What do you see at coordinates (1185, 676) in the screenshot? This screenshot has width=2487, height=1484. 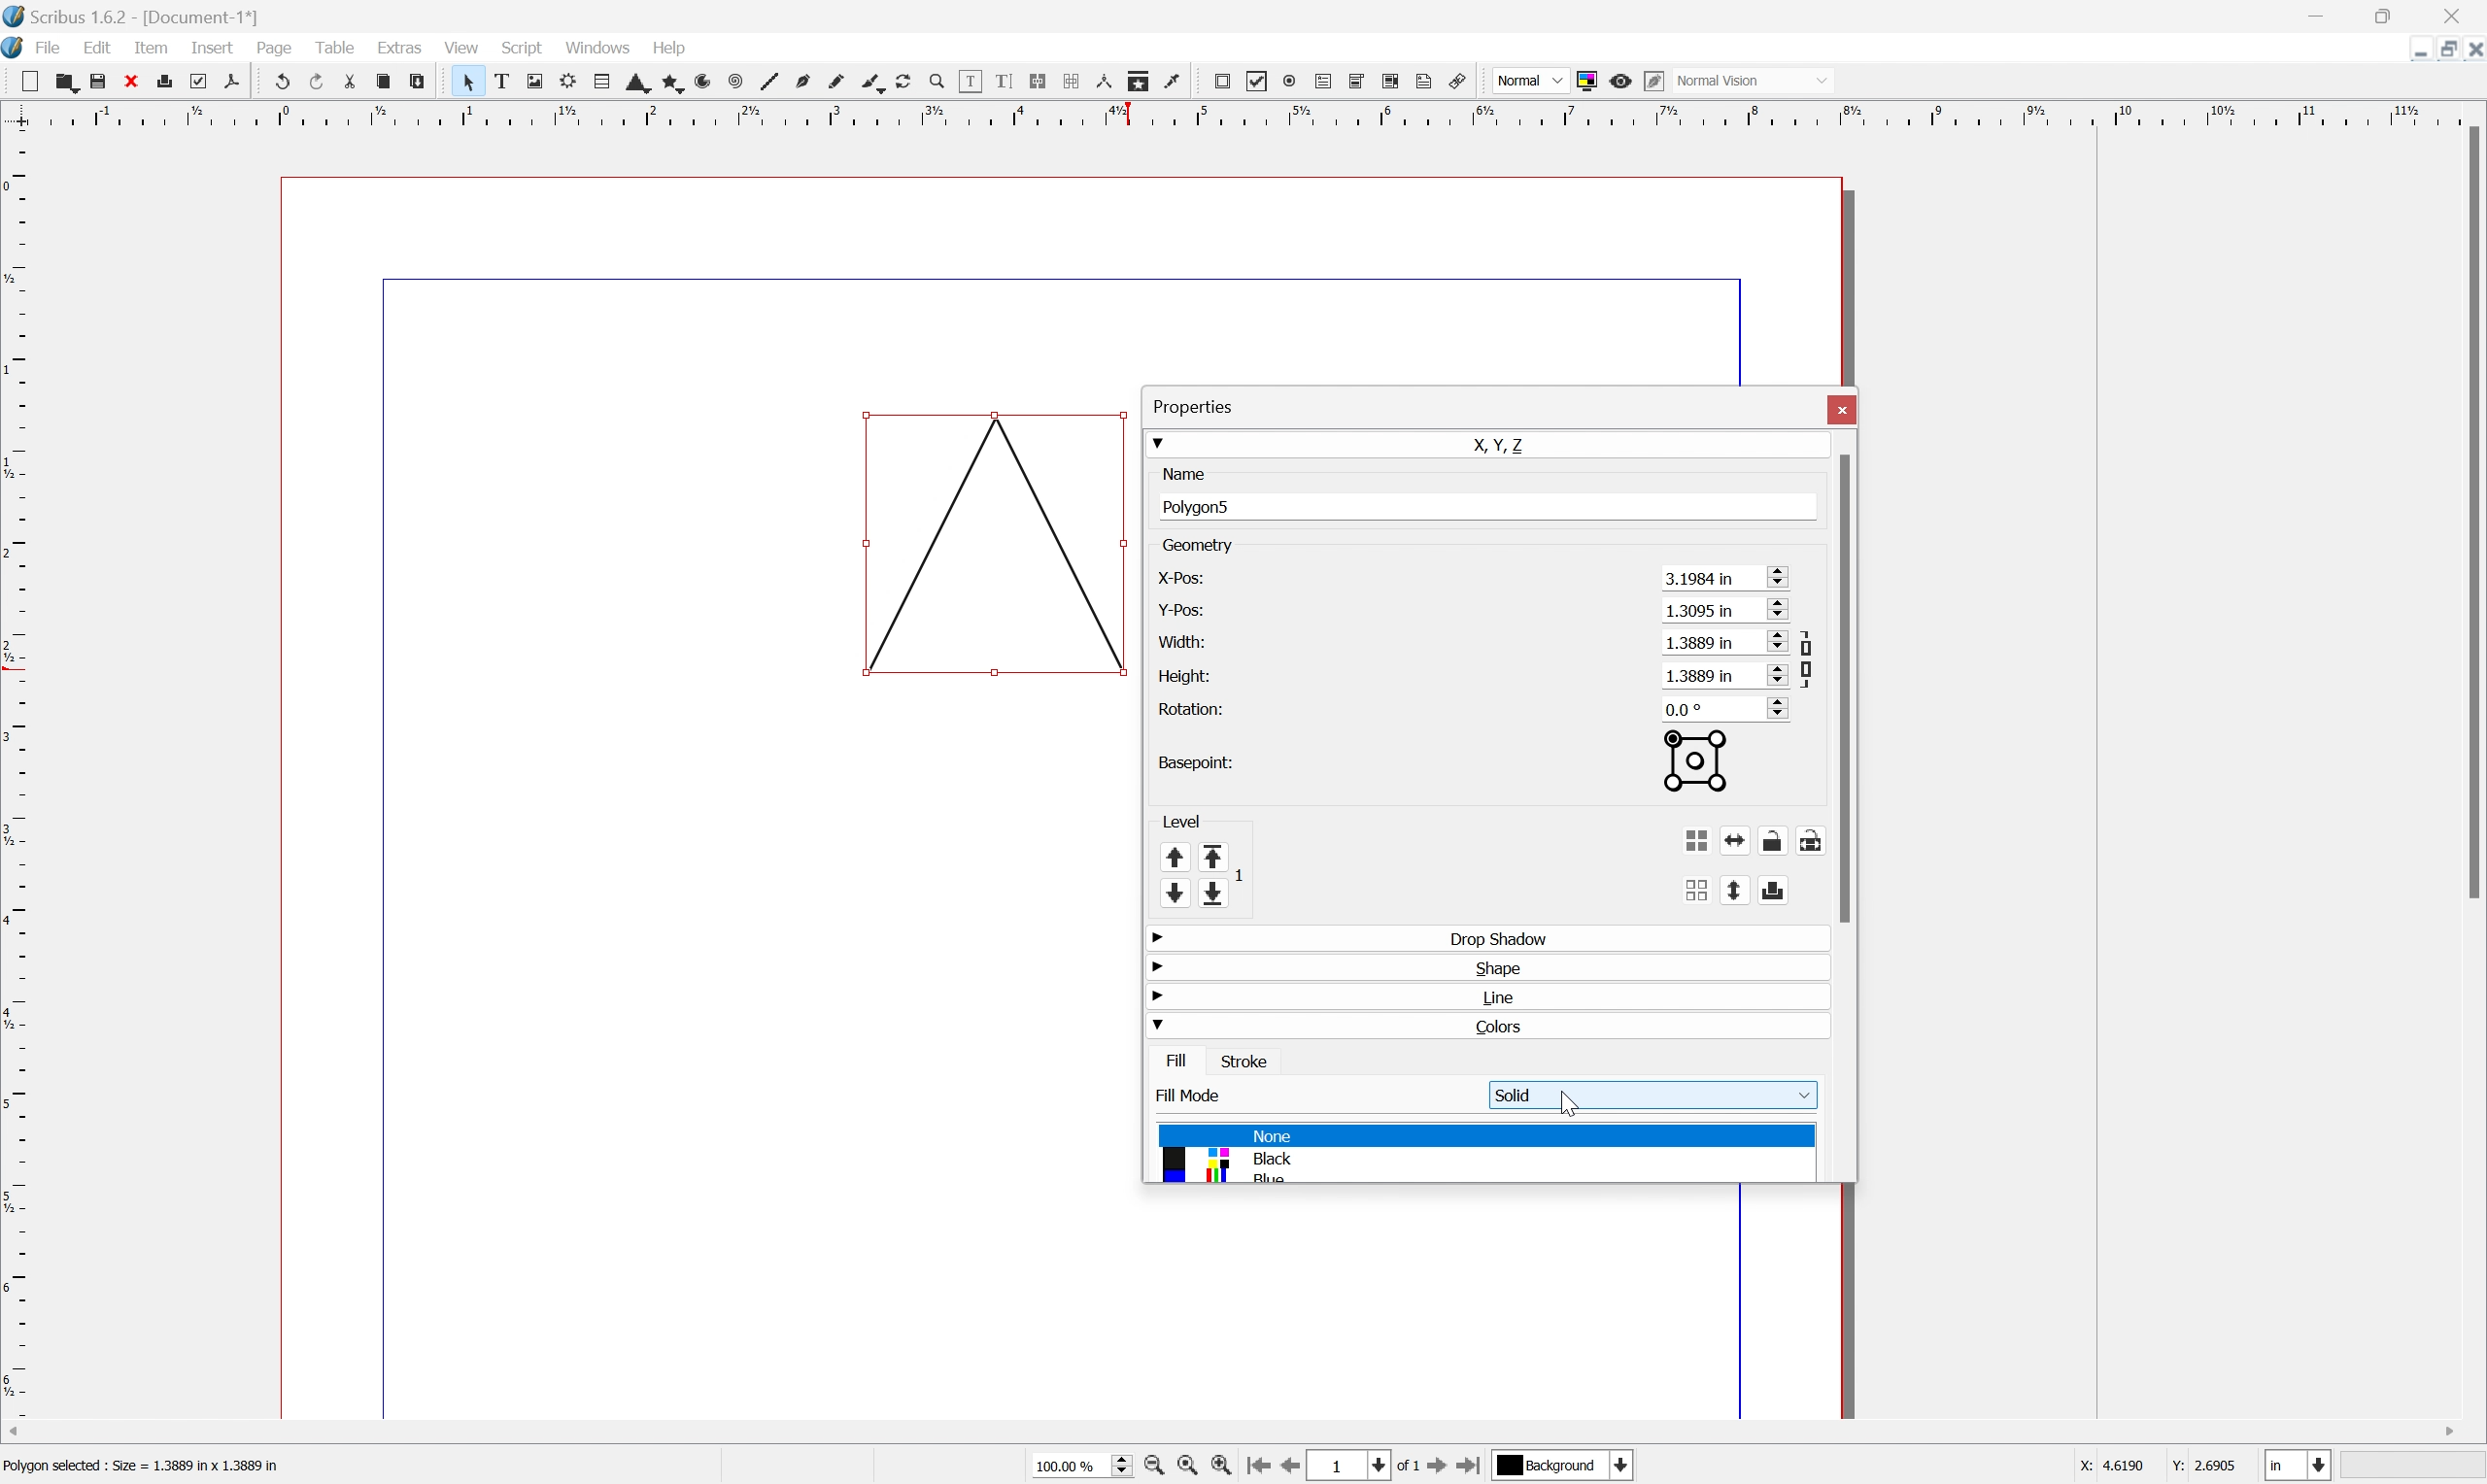 I see `Height:` at bounding box center [1185, 676].